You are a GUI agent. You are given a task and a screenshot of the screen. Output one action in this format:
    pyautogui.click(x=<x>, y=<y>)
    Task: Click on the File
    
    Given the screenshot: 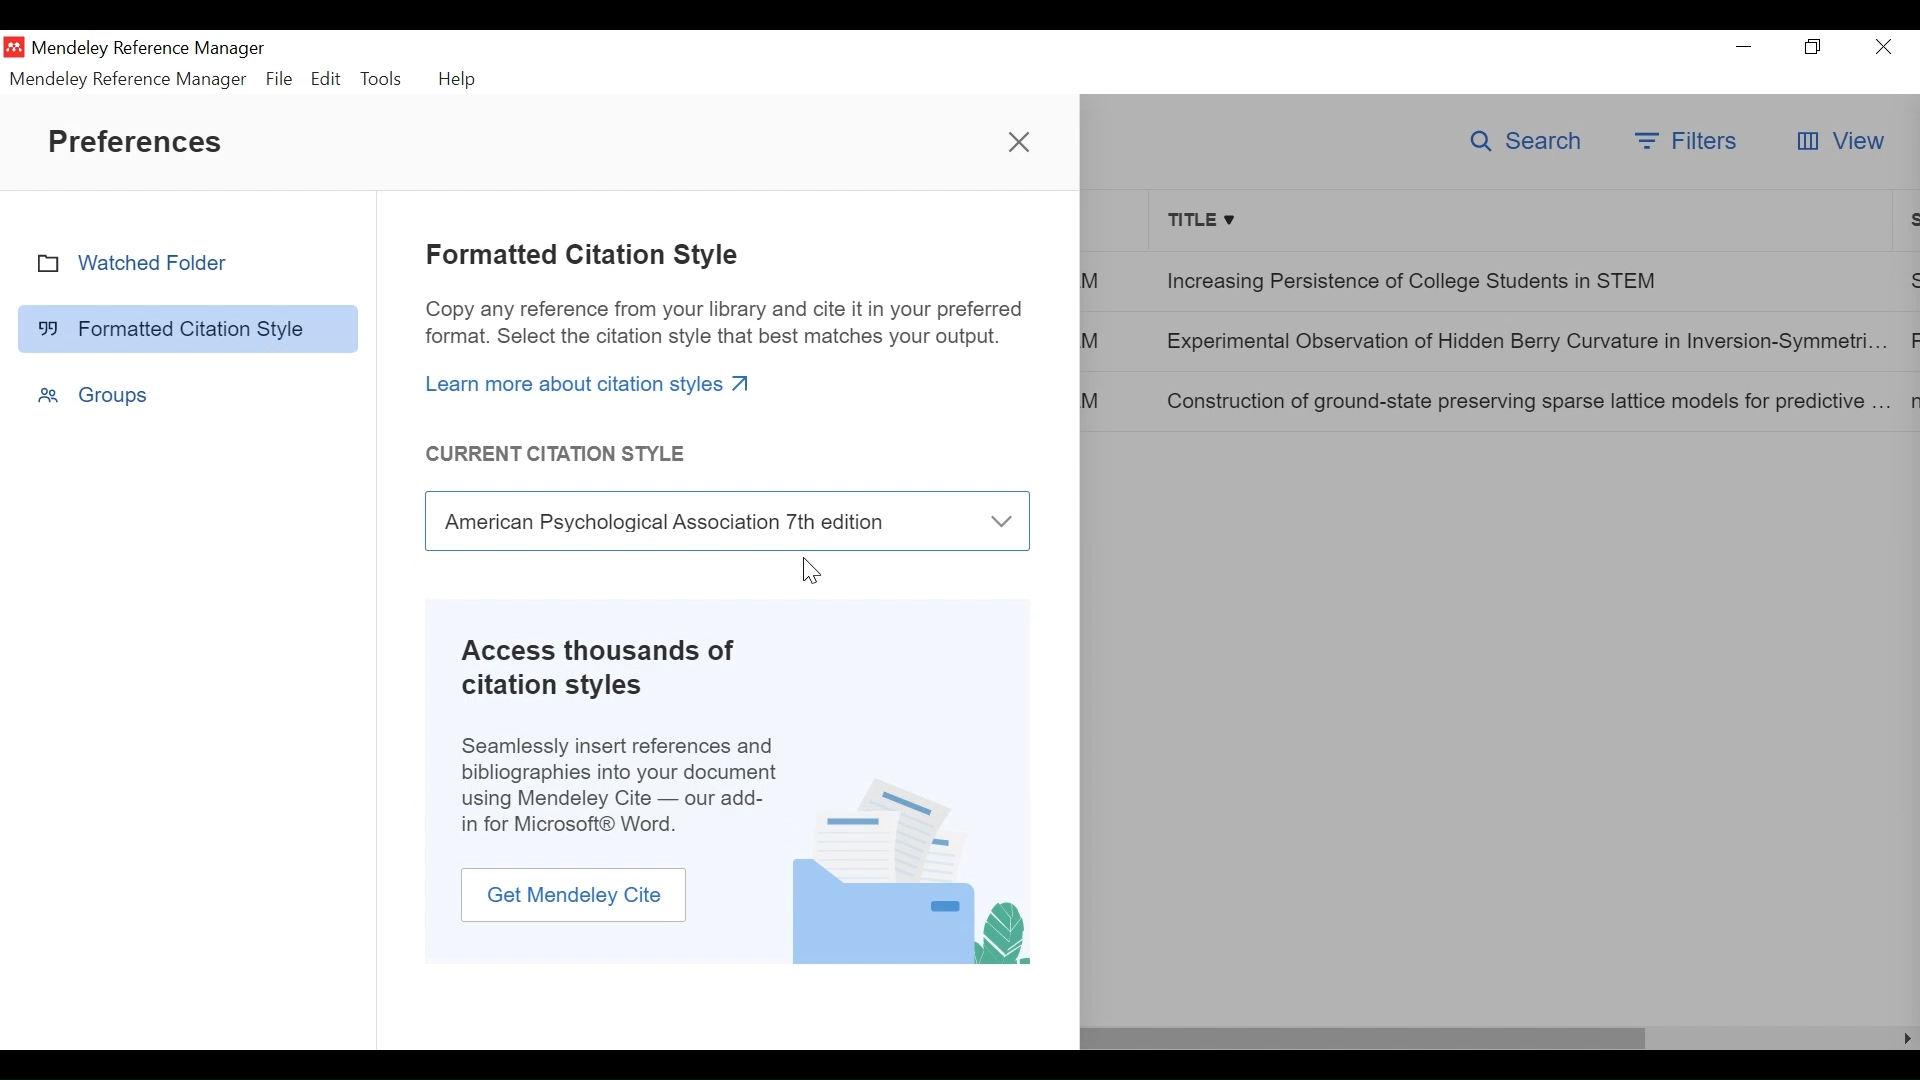 What is the action you would take?
    pyautogui.click(x=278, y=79)
    